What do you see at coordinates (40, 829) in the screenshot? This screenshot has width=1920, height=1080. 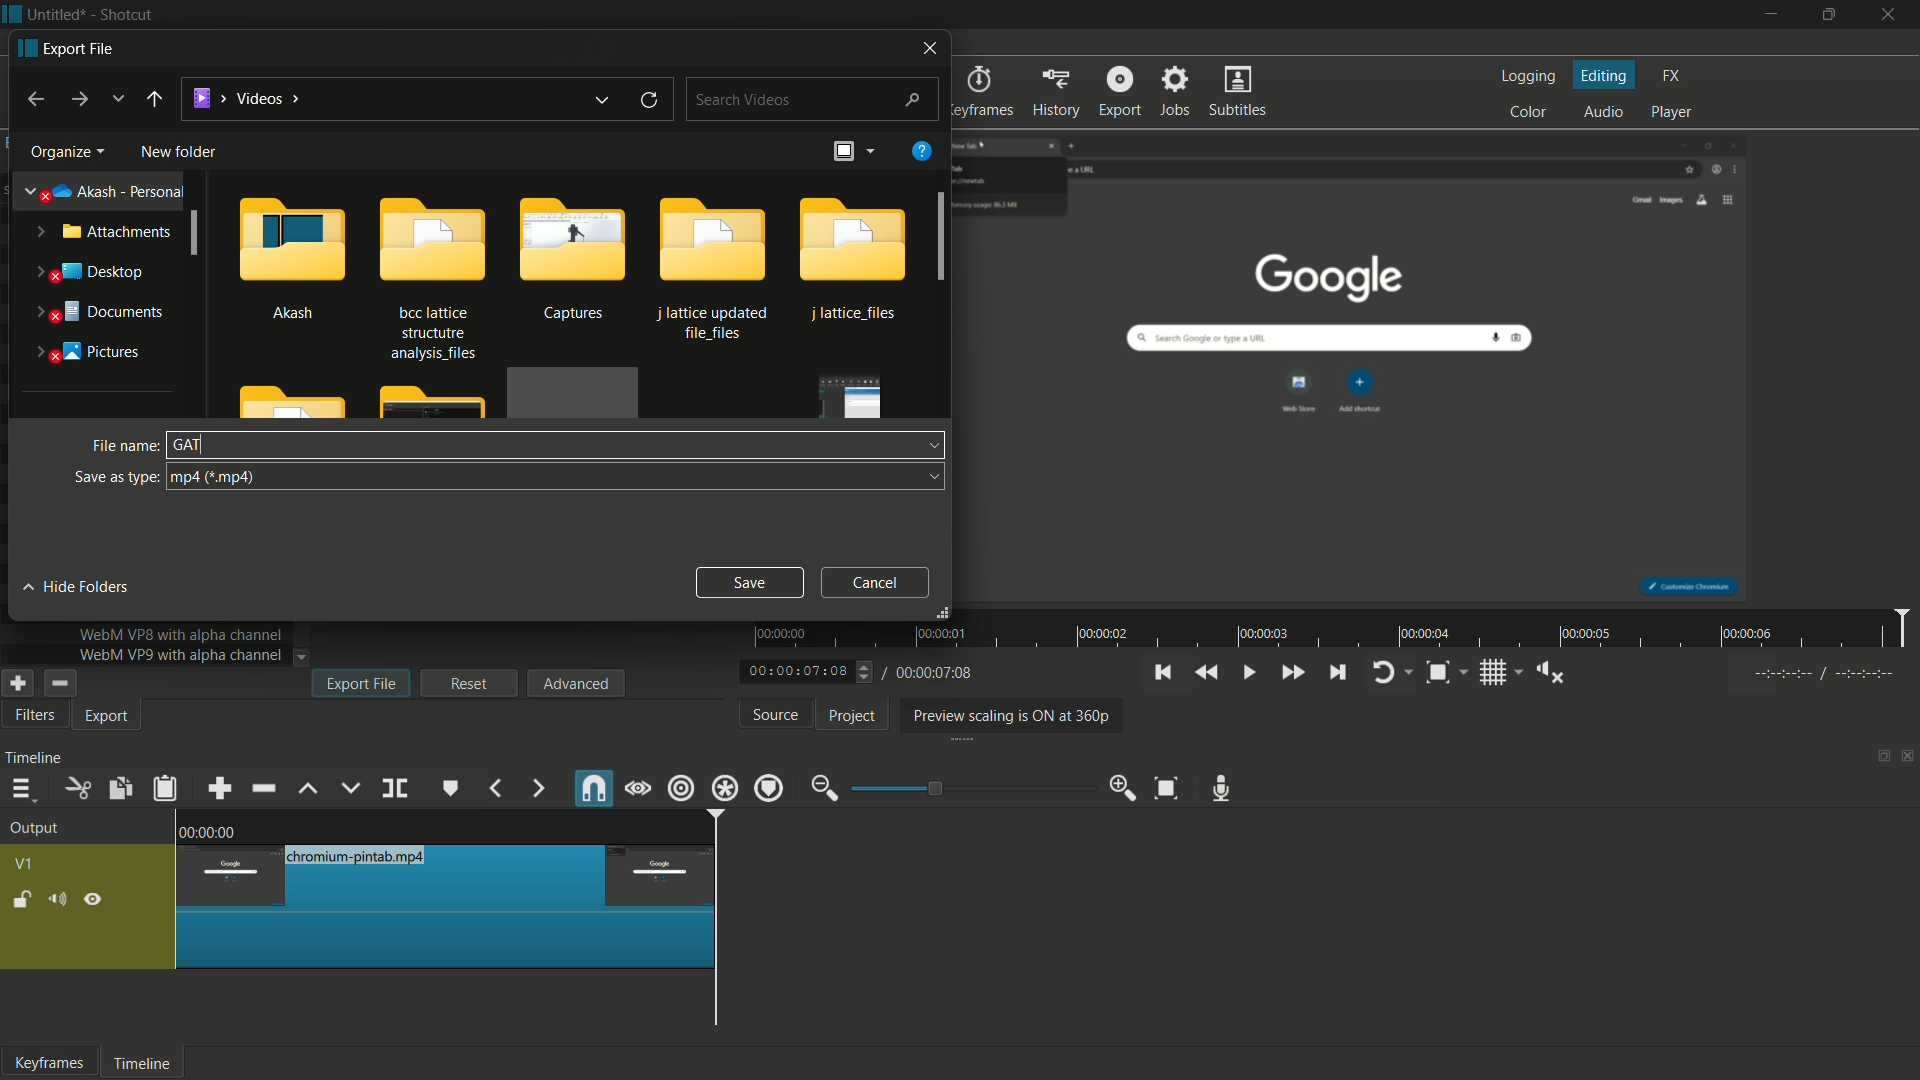 I see `output` at bounding box center [40, 829].